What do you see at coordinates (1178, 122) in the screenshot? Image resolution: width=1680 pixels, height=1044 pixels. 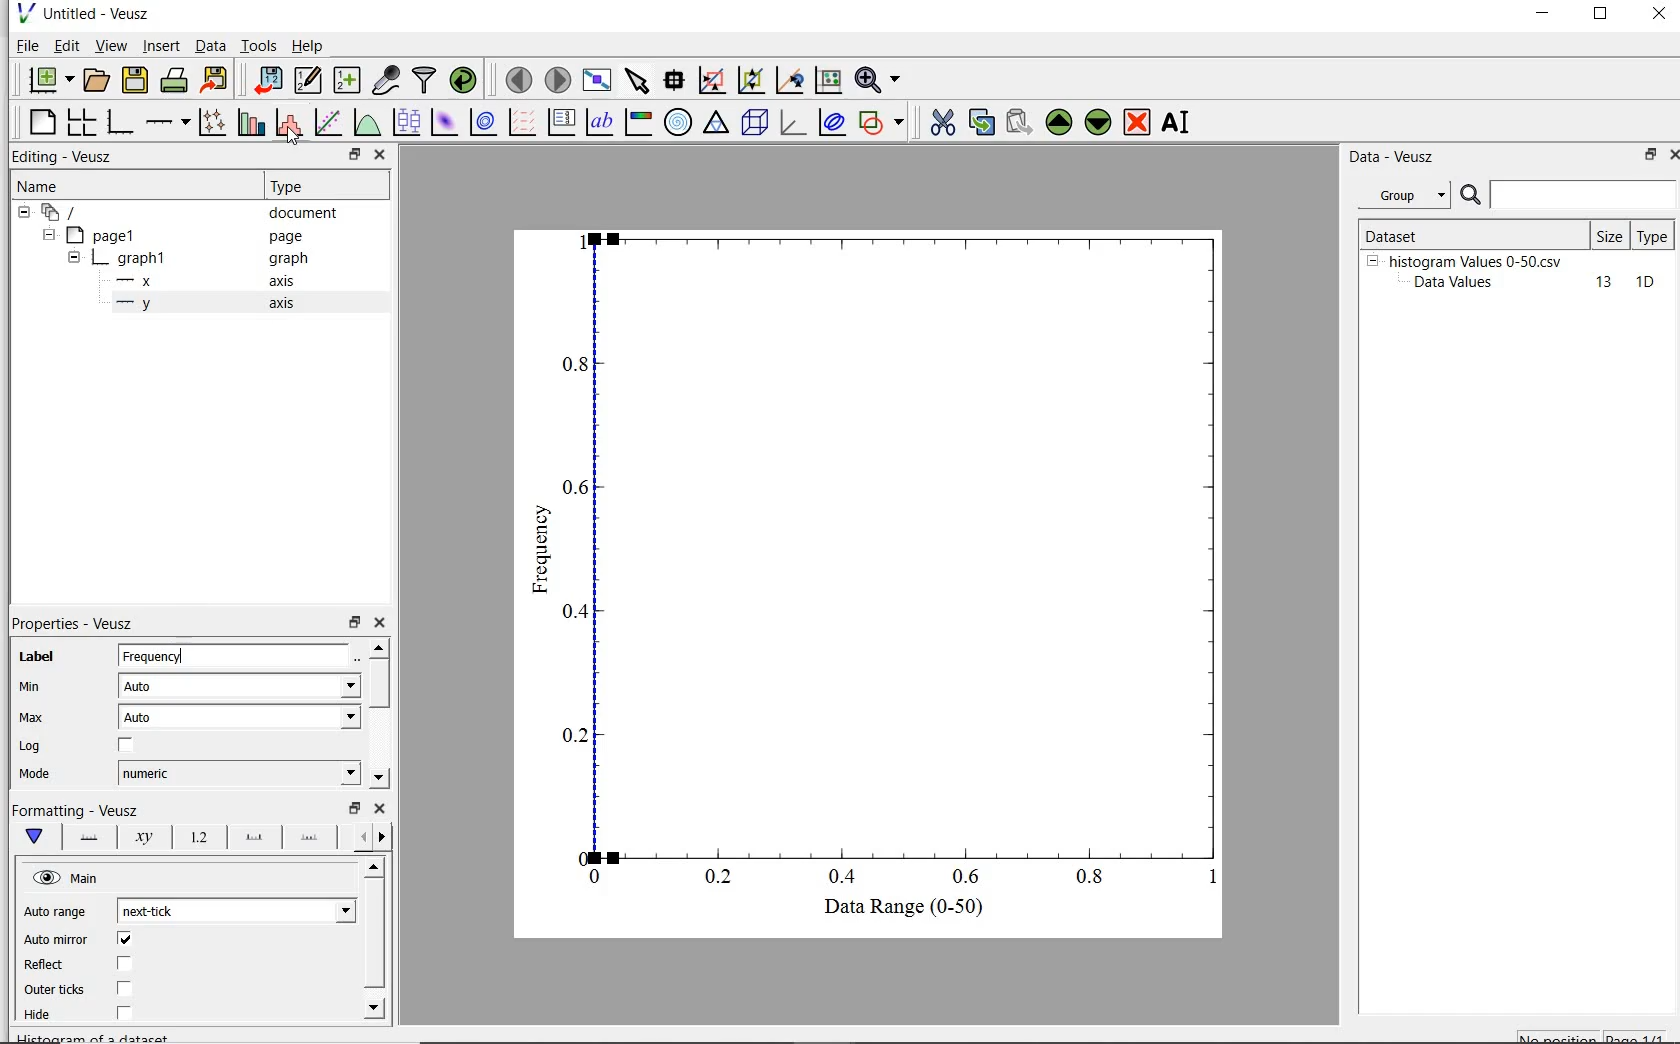 I see `rename the selected widget` at bounding box center [1178, 122].